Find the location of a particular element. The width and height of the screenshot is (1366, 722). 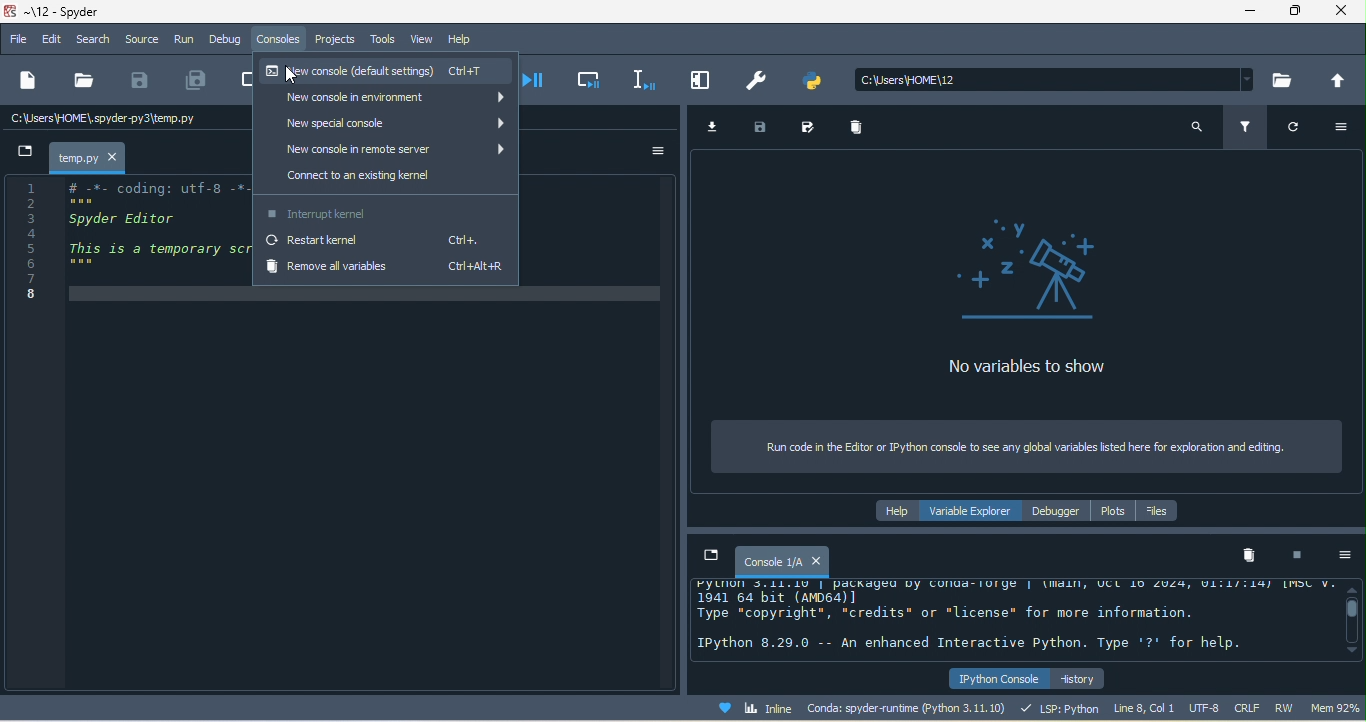

file is located at coordinates (18, 41).